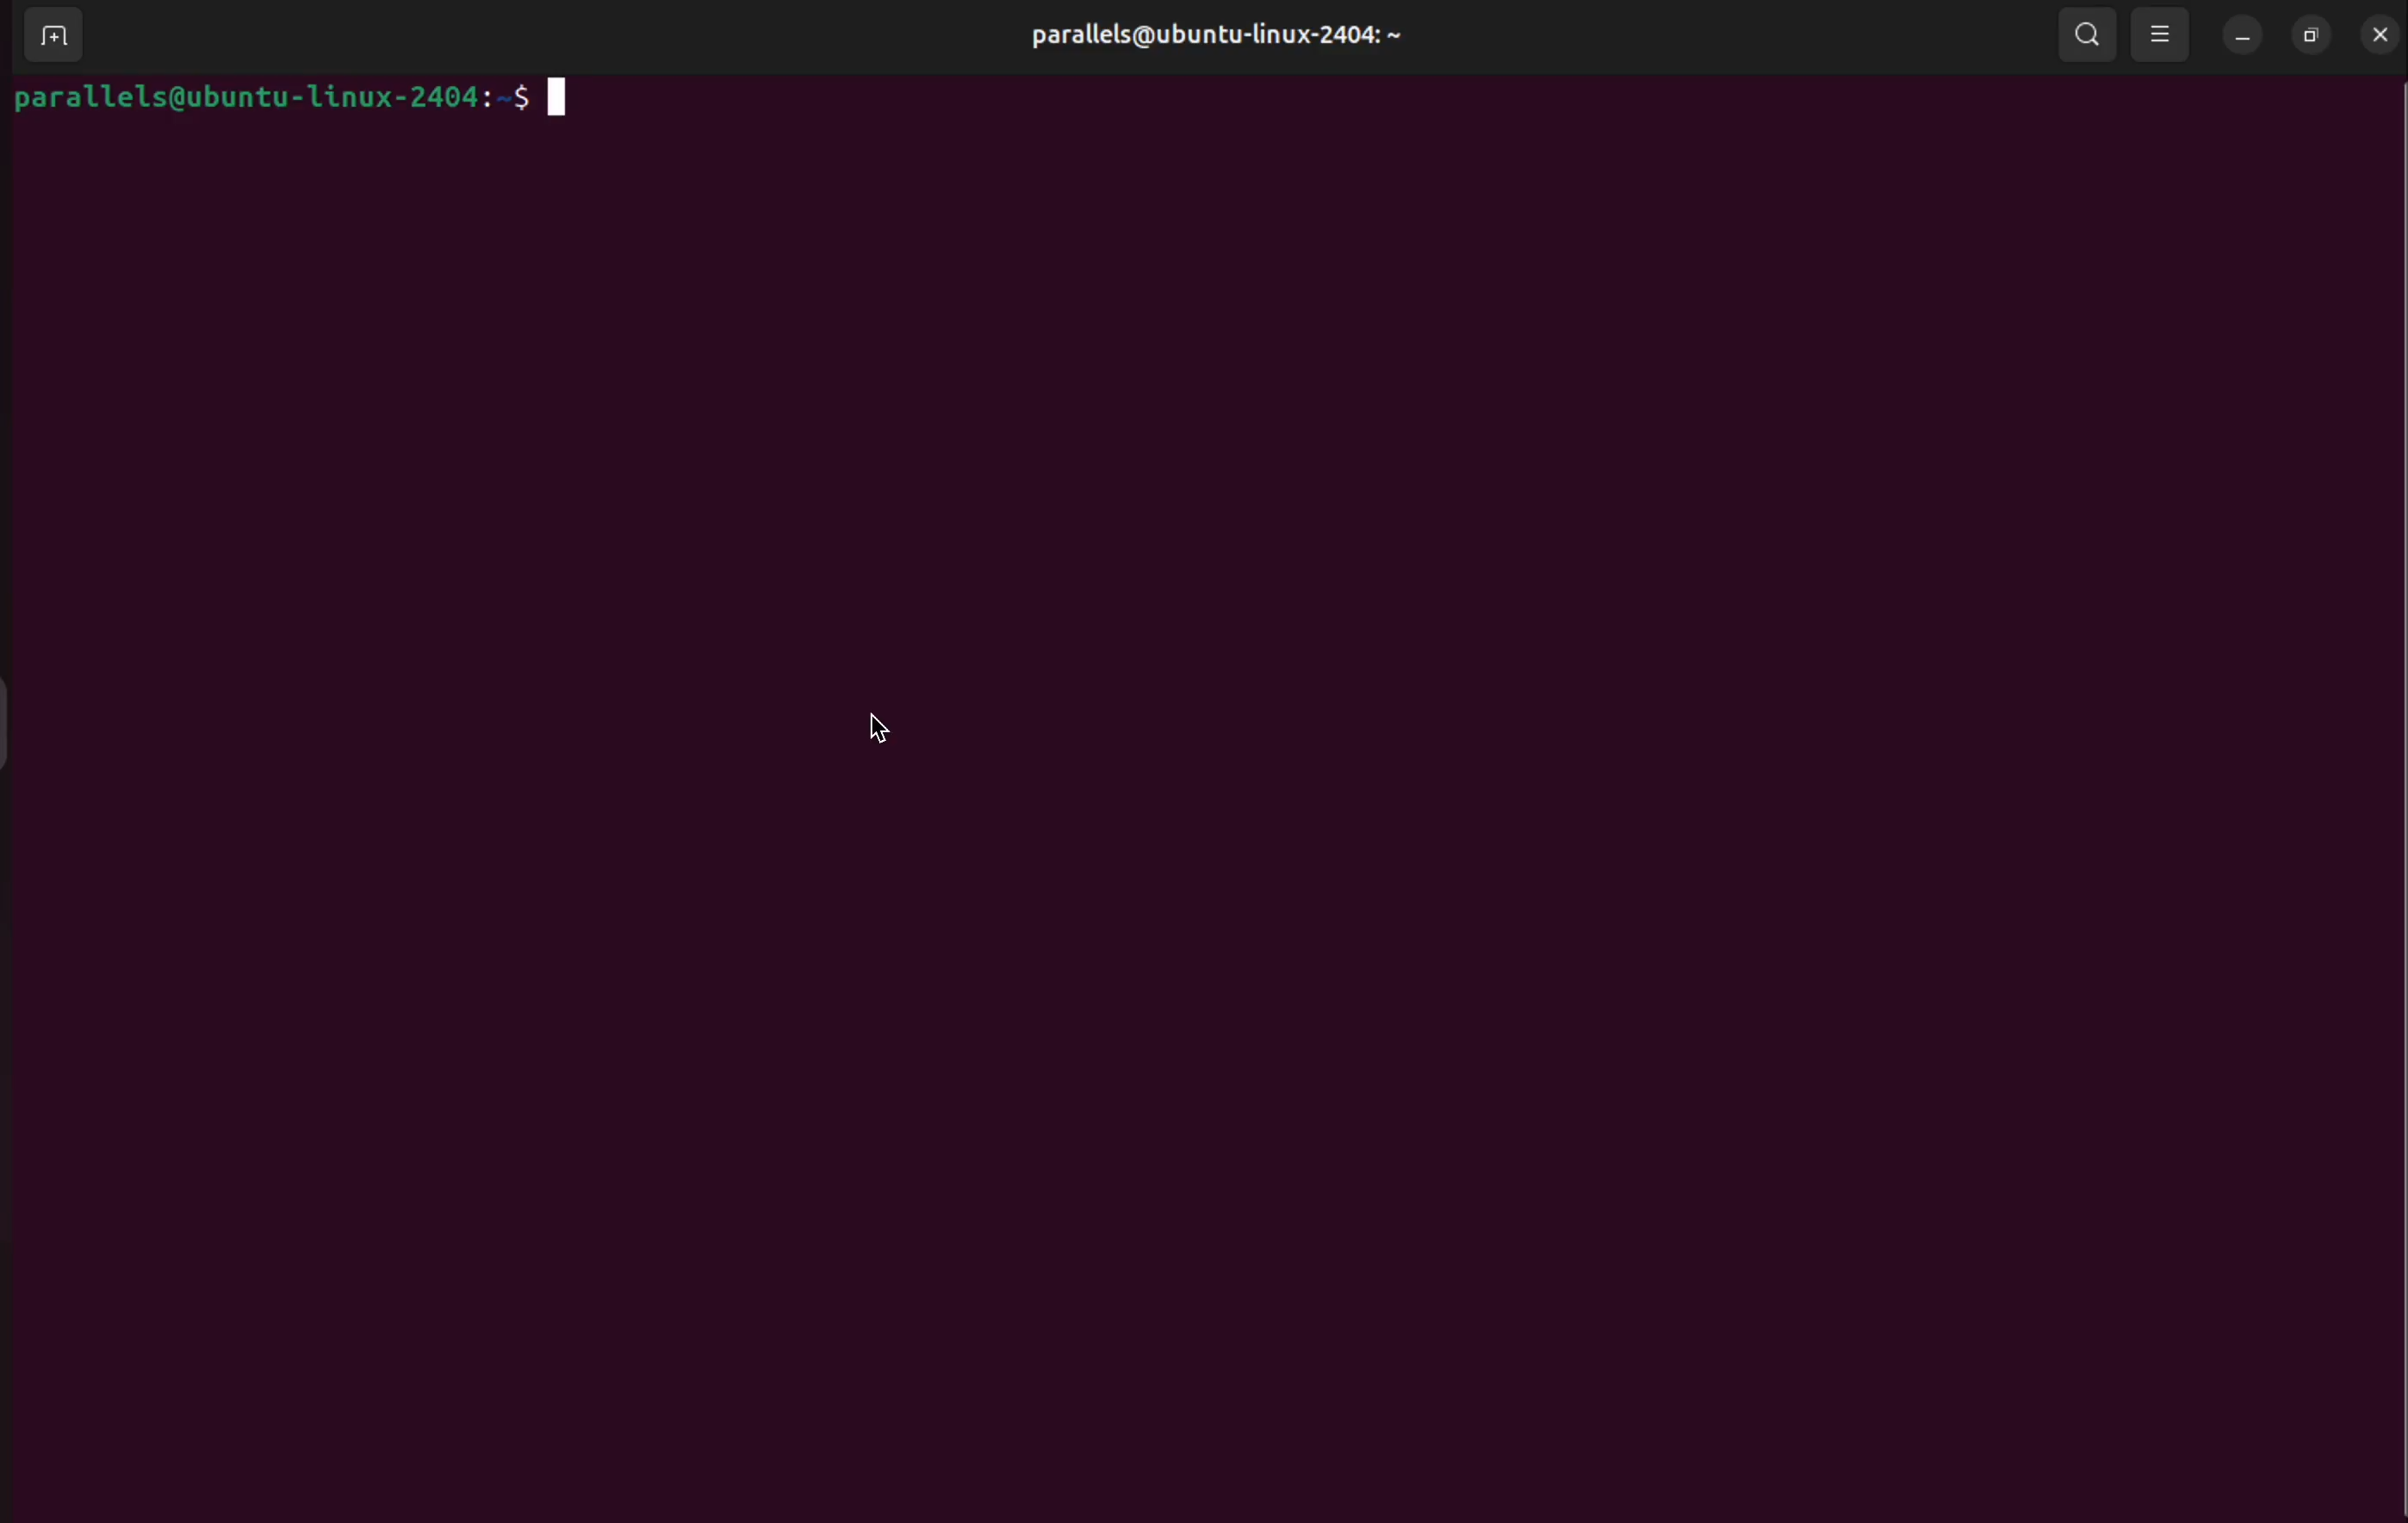  What do you see at coordinates (45, 31) in the screenshot?
I see `add terminal` at bounding box center [45, 31].